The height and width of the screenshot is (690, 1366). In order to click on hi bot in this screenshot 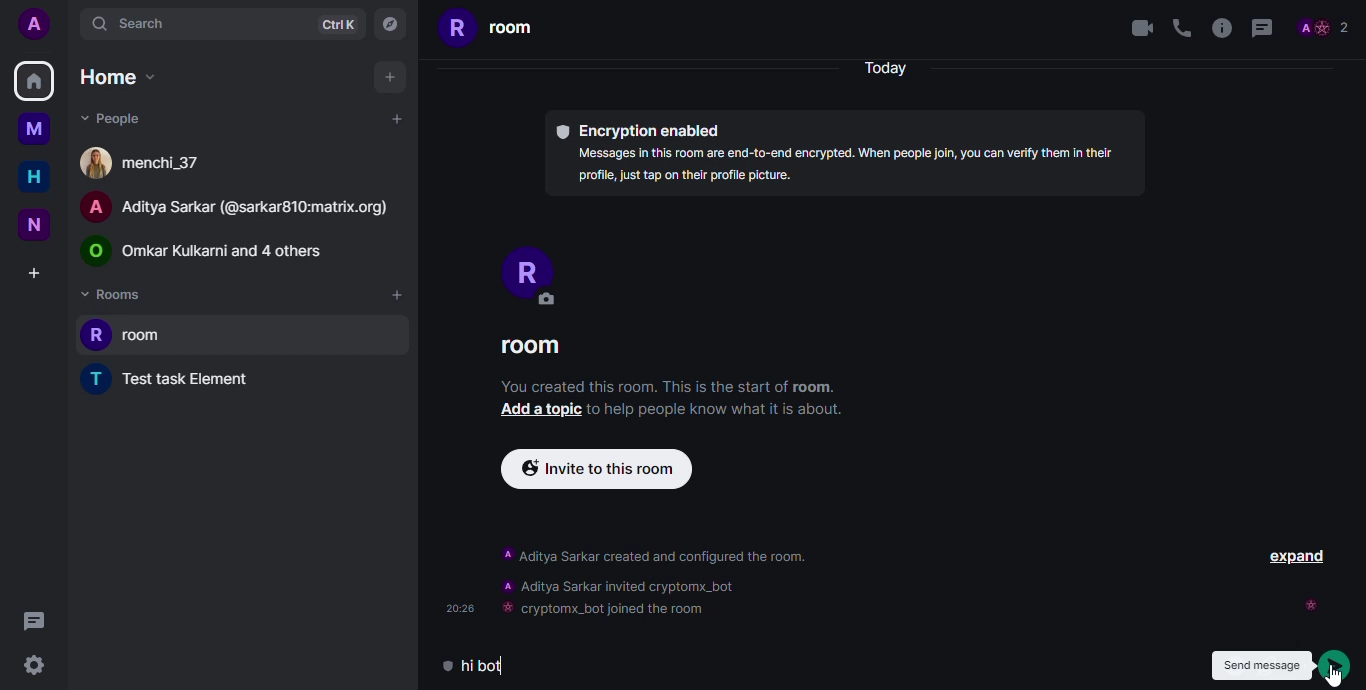, I will do `click(470, 666)`.